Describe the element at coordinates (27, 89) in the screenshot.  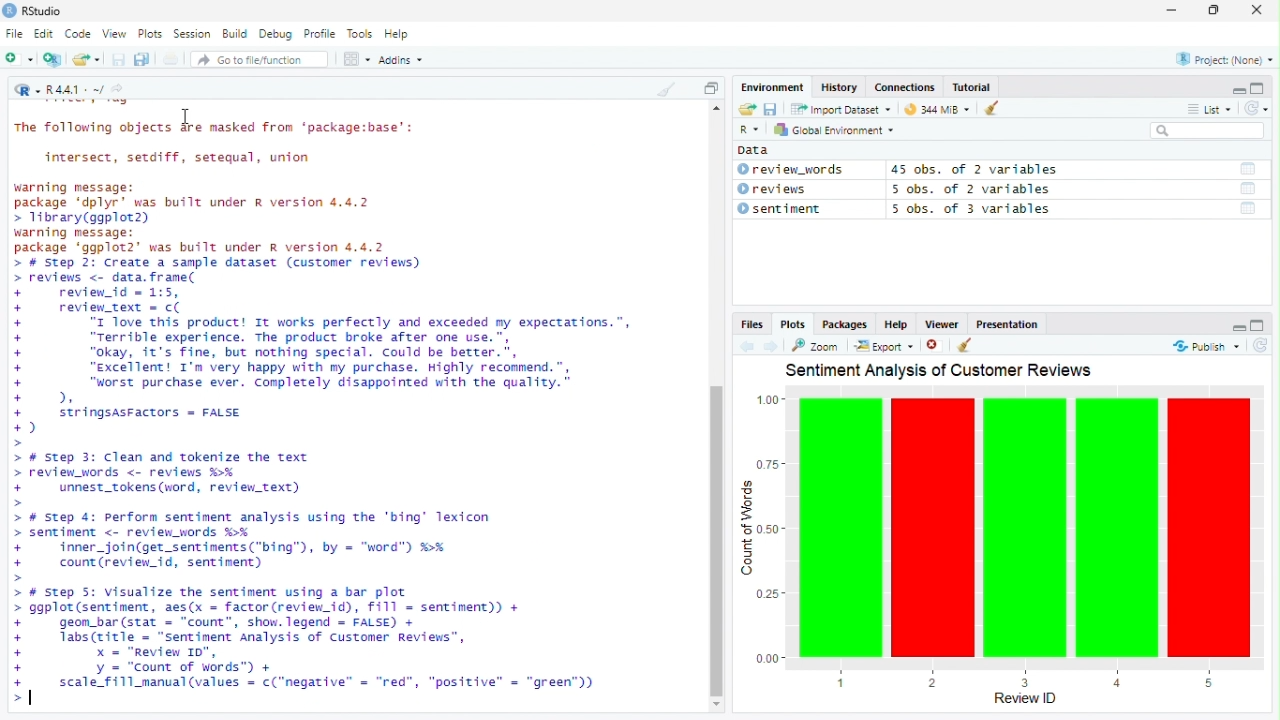
I see `R` at that location.